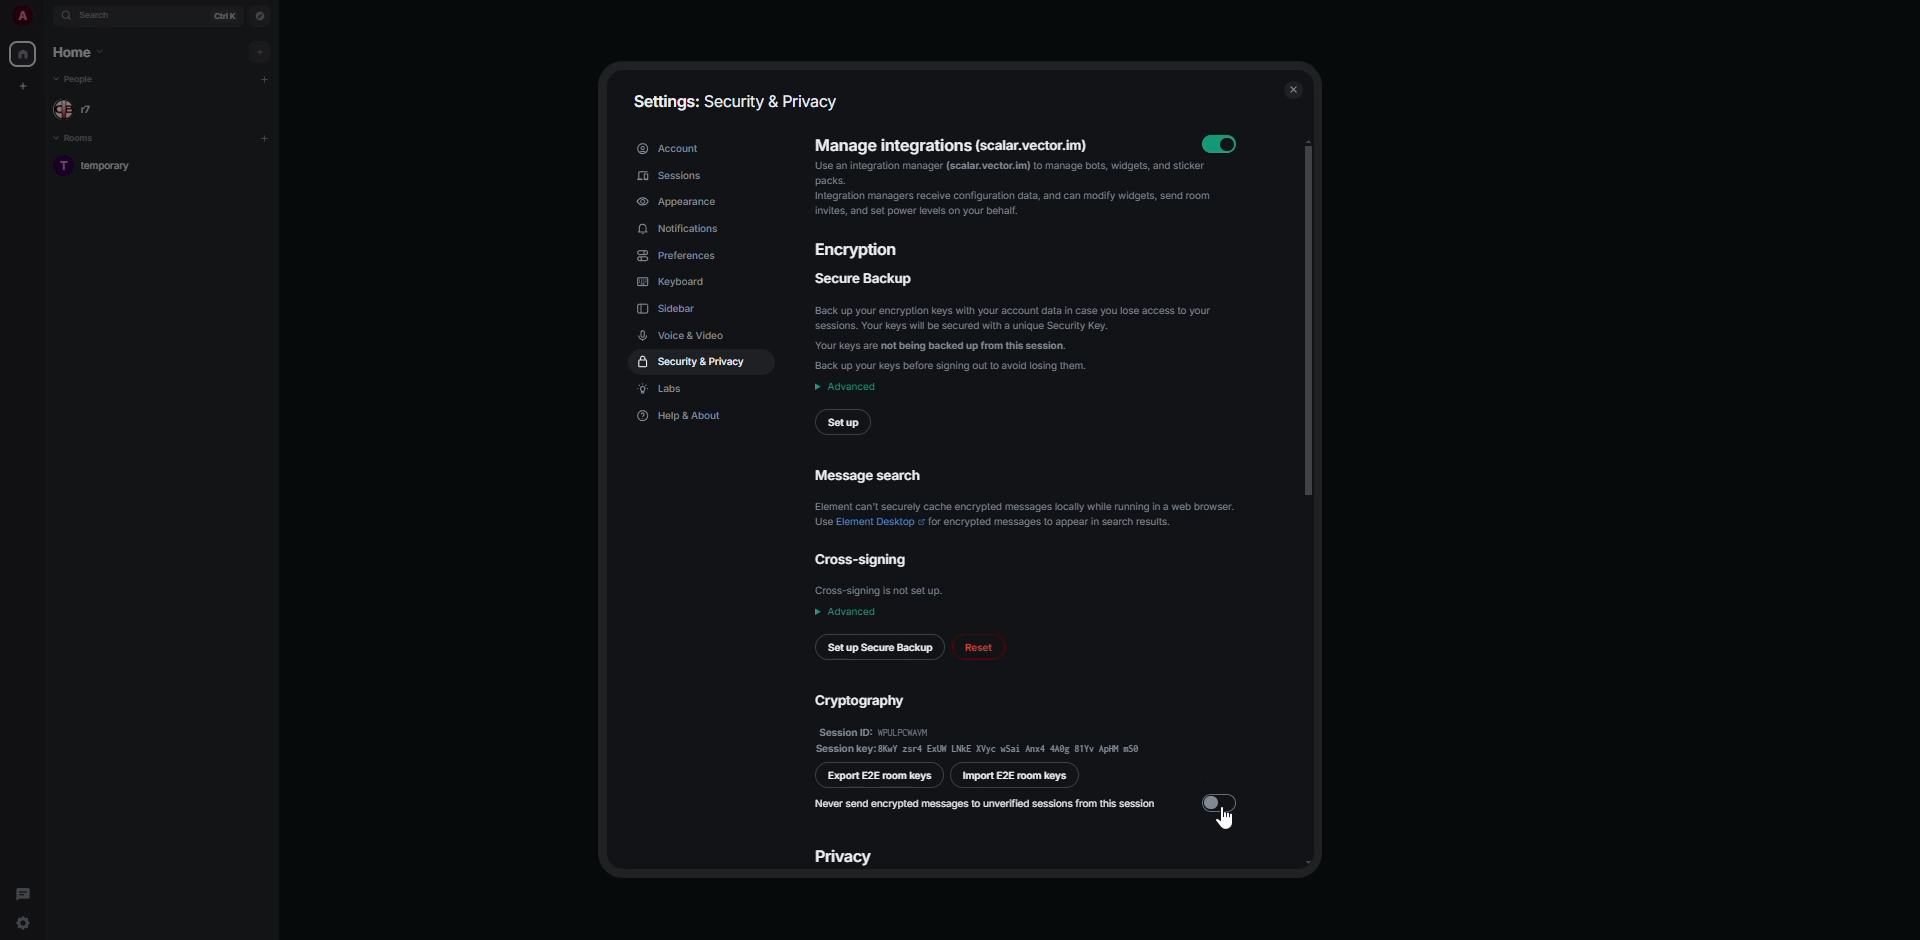  I want to click on settings: security & privacy, so click(733, 101).